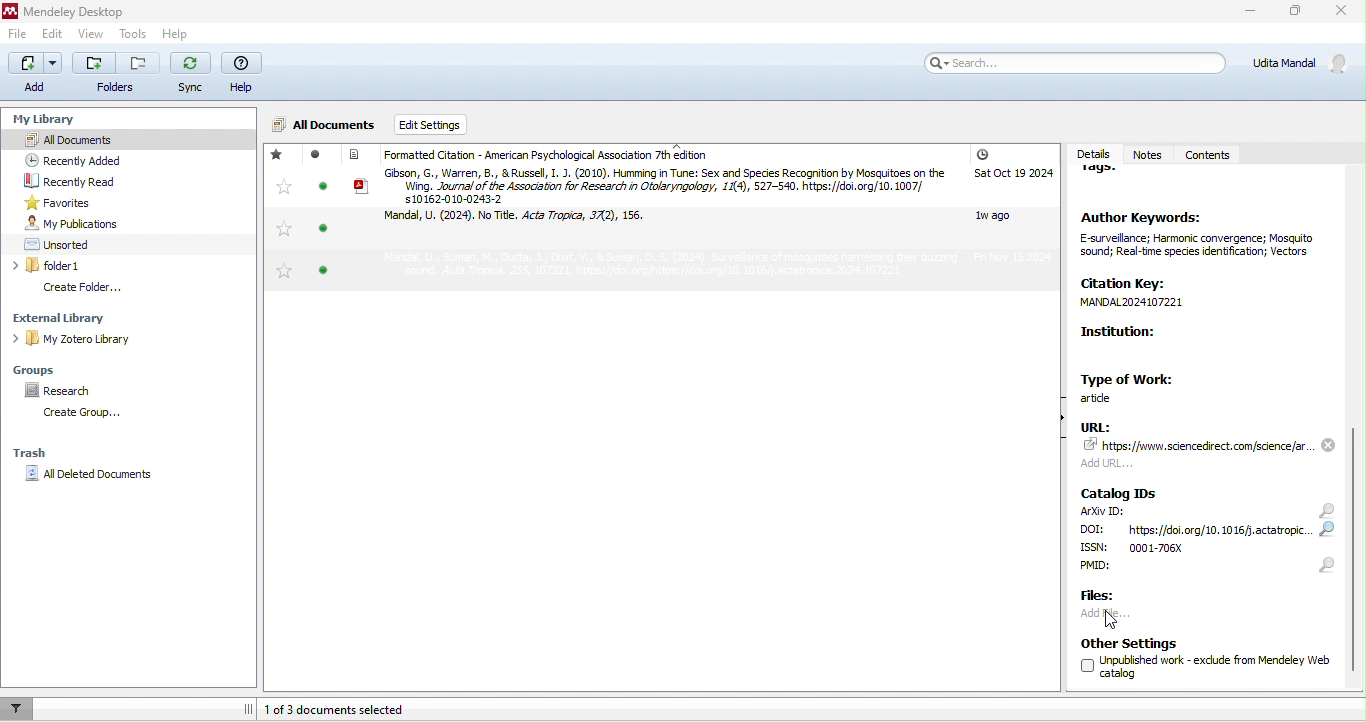 The width and height of the screenshot is (1366, 722). What do you see at coordinates (1127, 569) in the screenshot?
I see `PMID` at bounding box center [1127, 569].